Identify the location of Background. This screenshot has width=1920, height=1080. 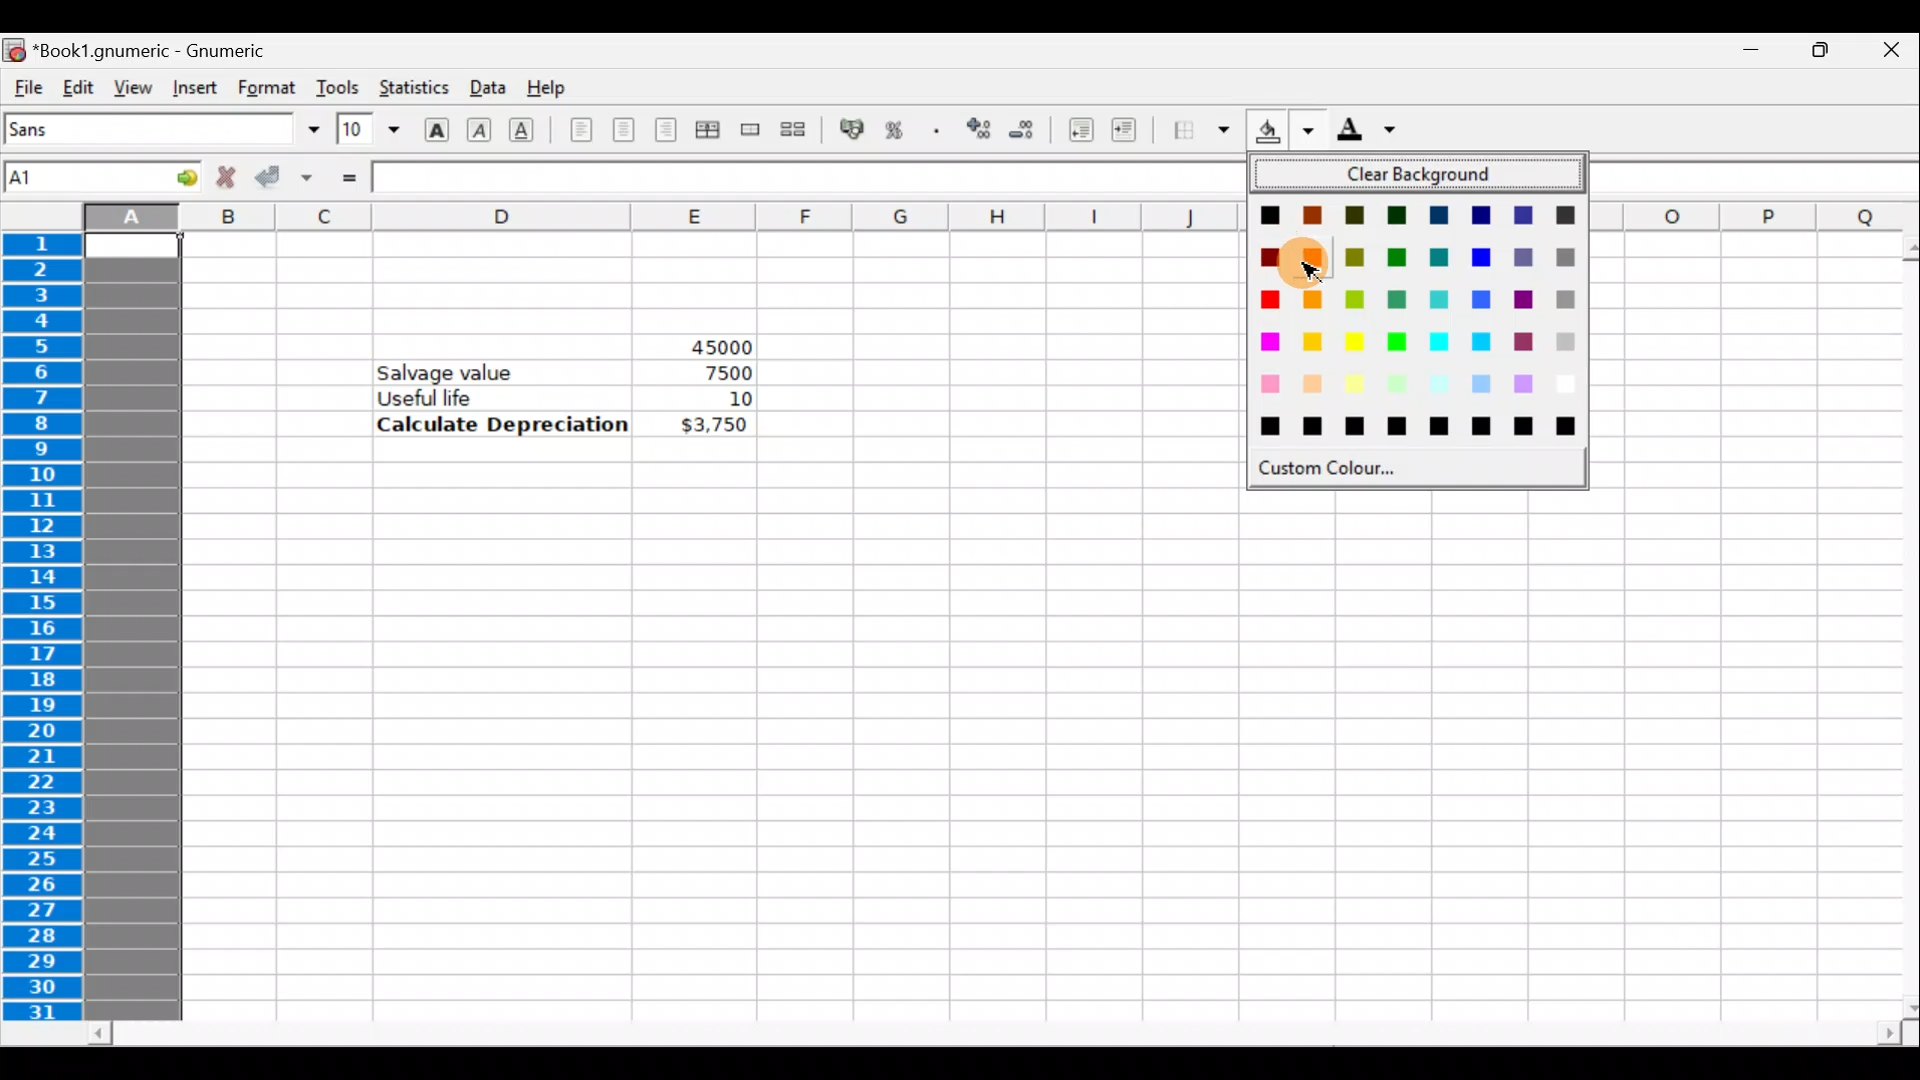
(1284, 130).